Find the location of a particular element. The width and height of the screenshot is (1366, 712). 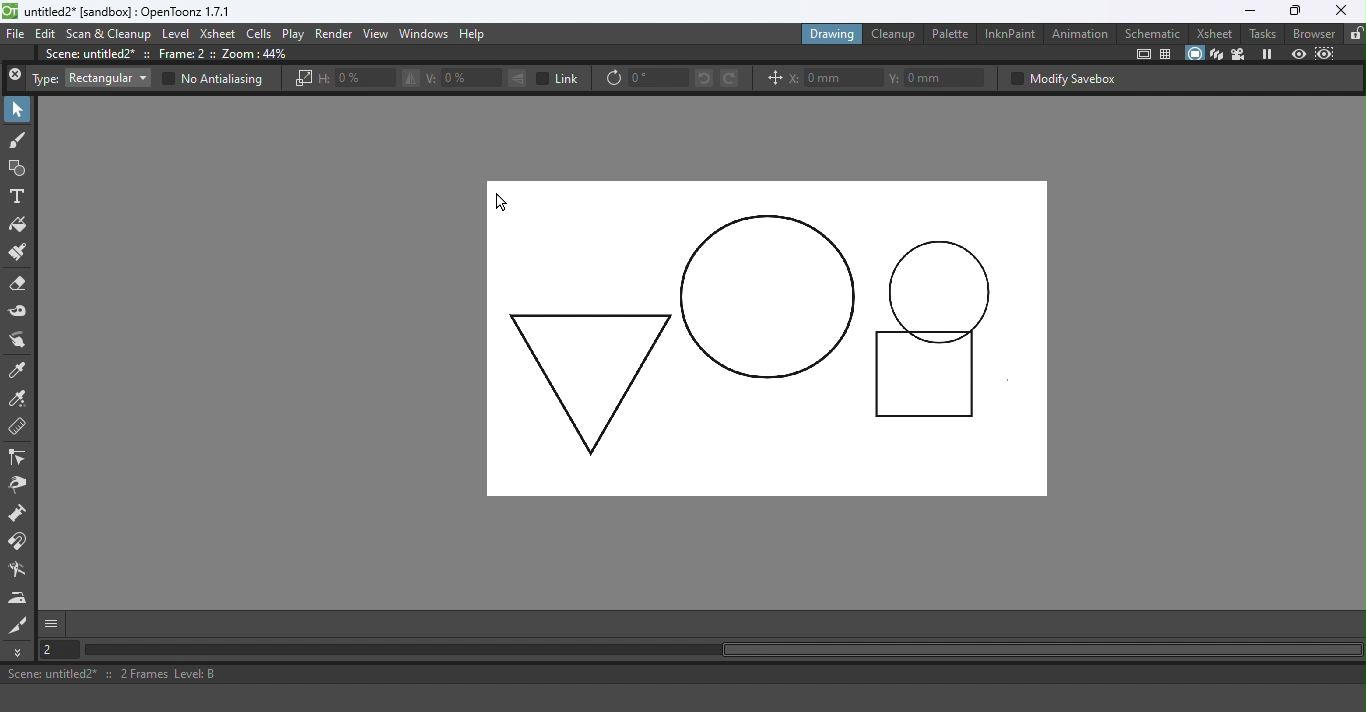

Cells is located at coordinates (260, 33).